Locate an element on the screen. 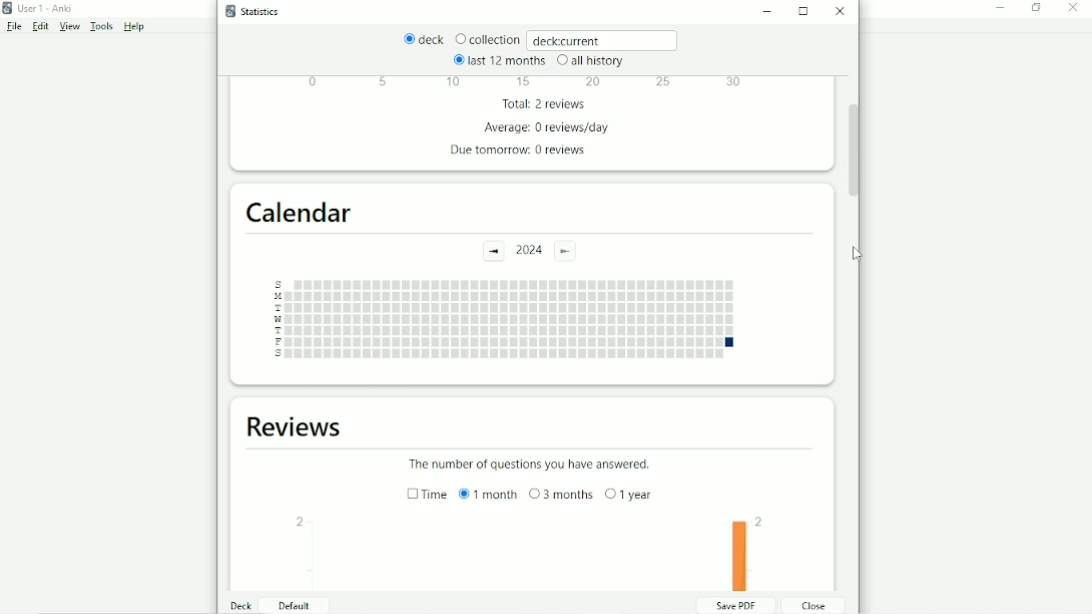 This screenshot has height=614, width=1092. Statistics is located at coordinates (257, 11).